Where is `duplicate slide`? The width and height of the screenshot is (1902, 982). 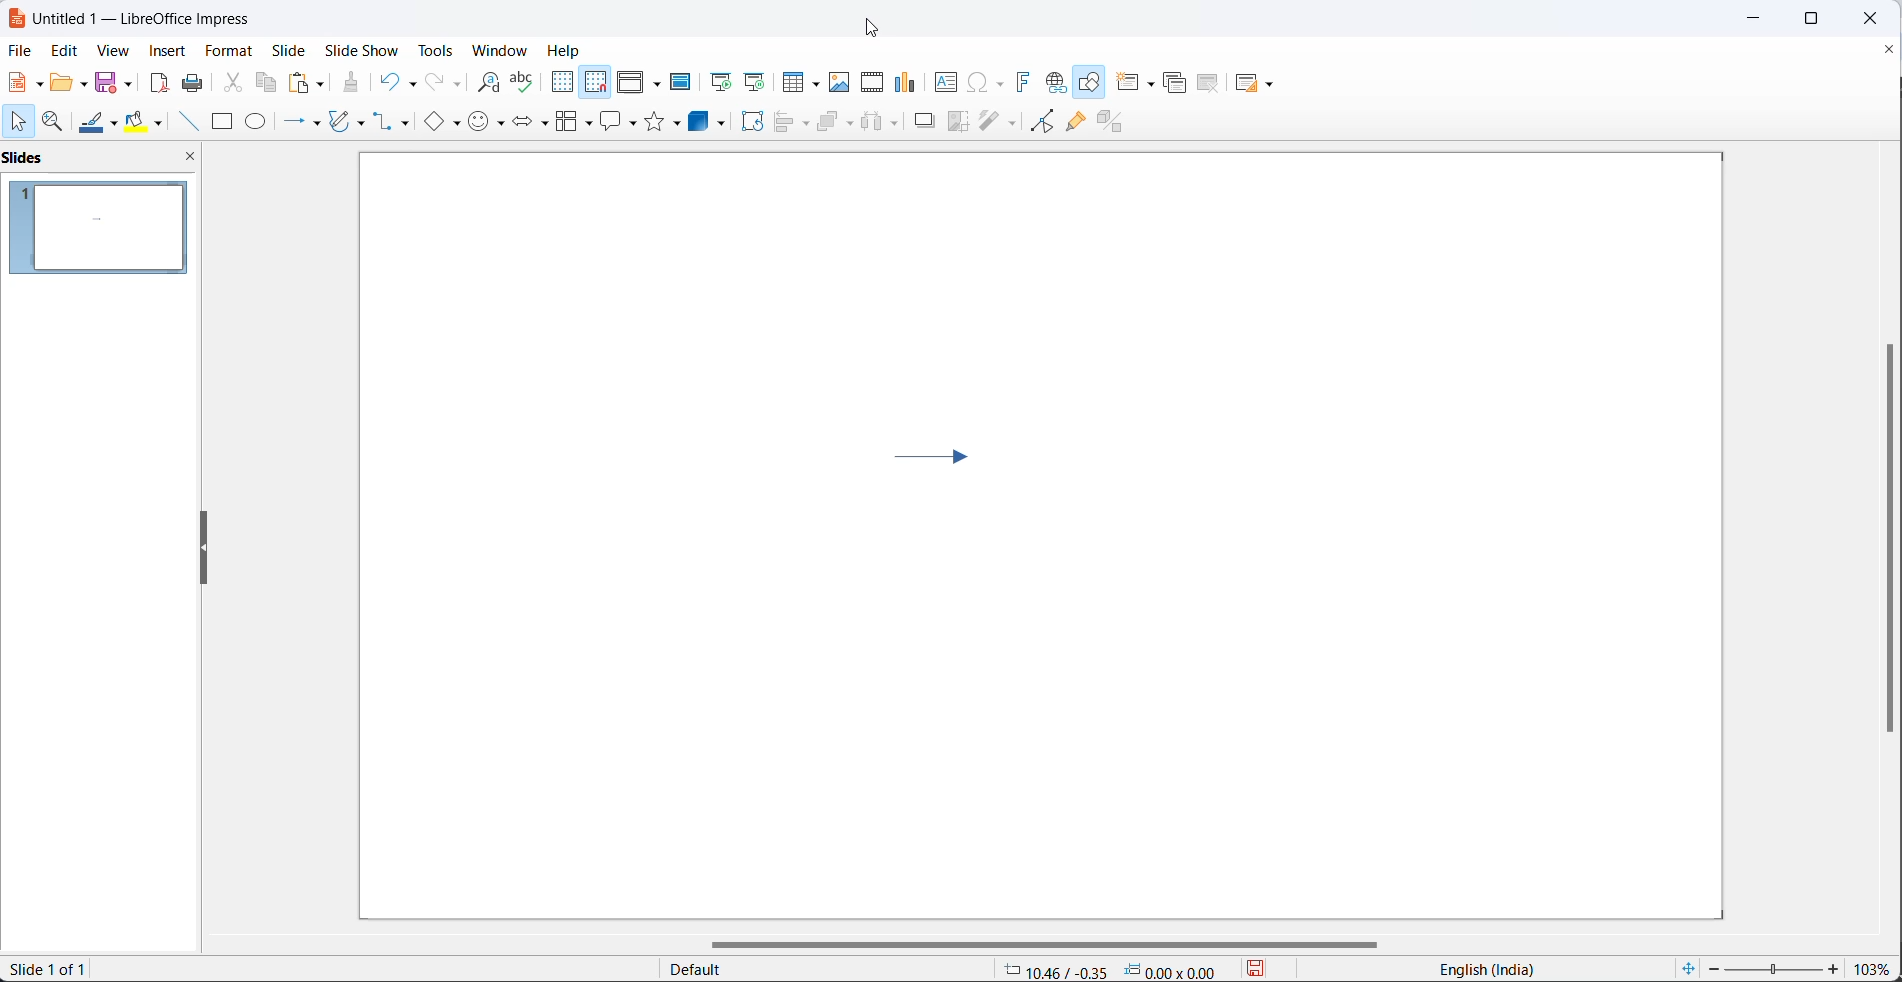 duplicate slide is located at coordinates (1172, 85).